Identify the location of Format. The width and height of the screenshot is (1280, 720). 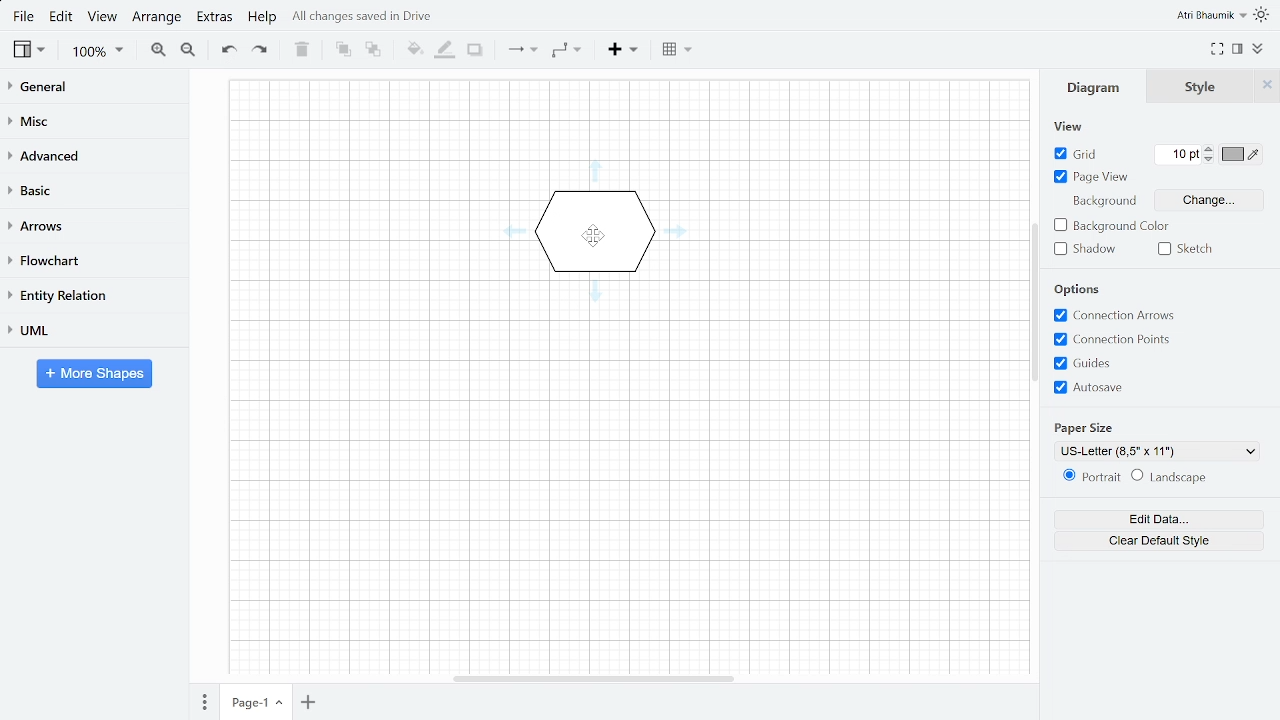
(1237, 46).